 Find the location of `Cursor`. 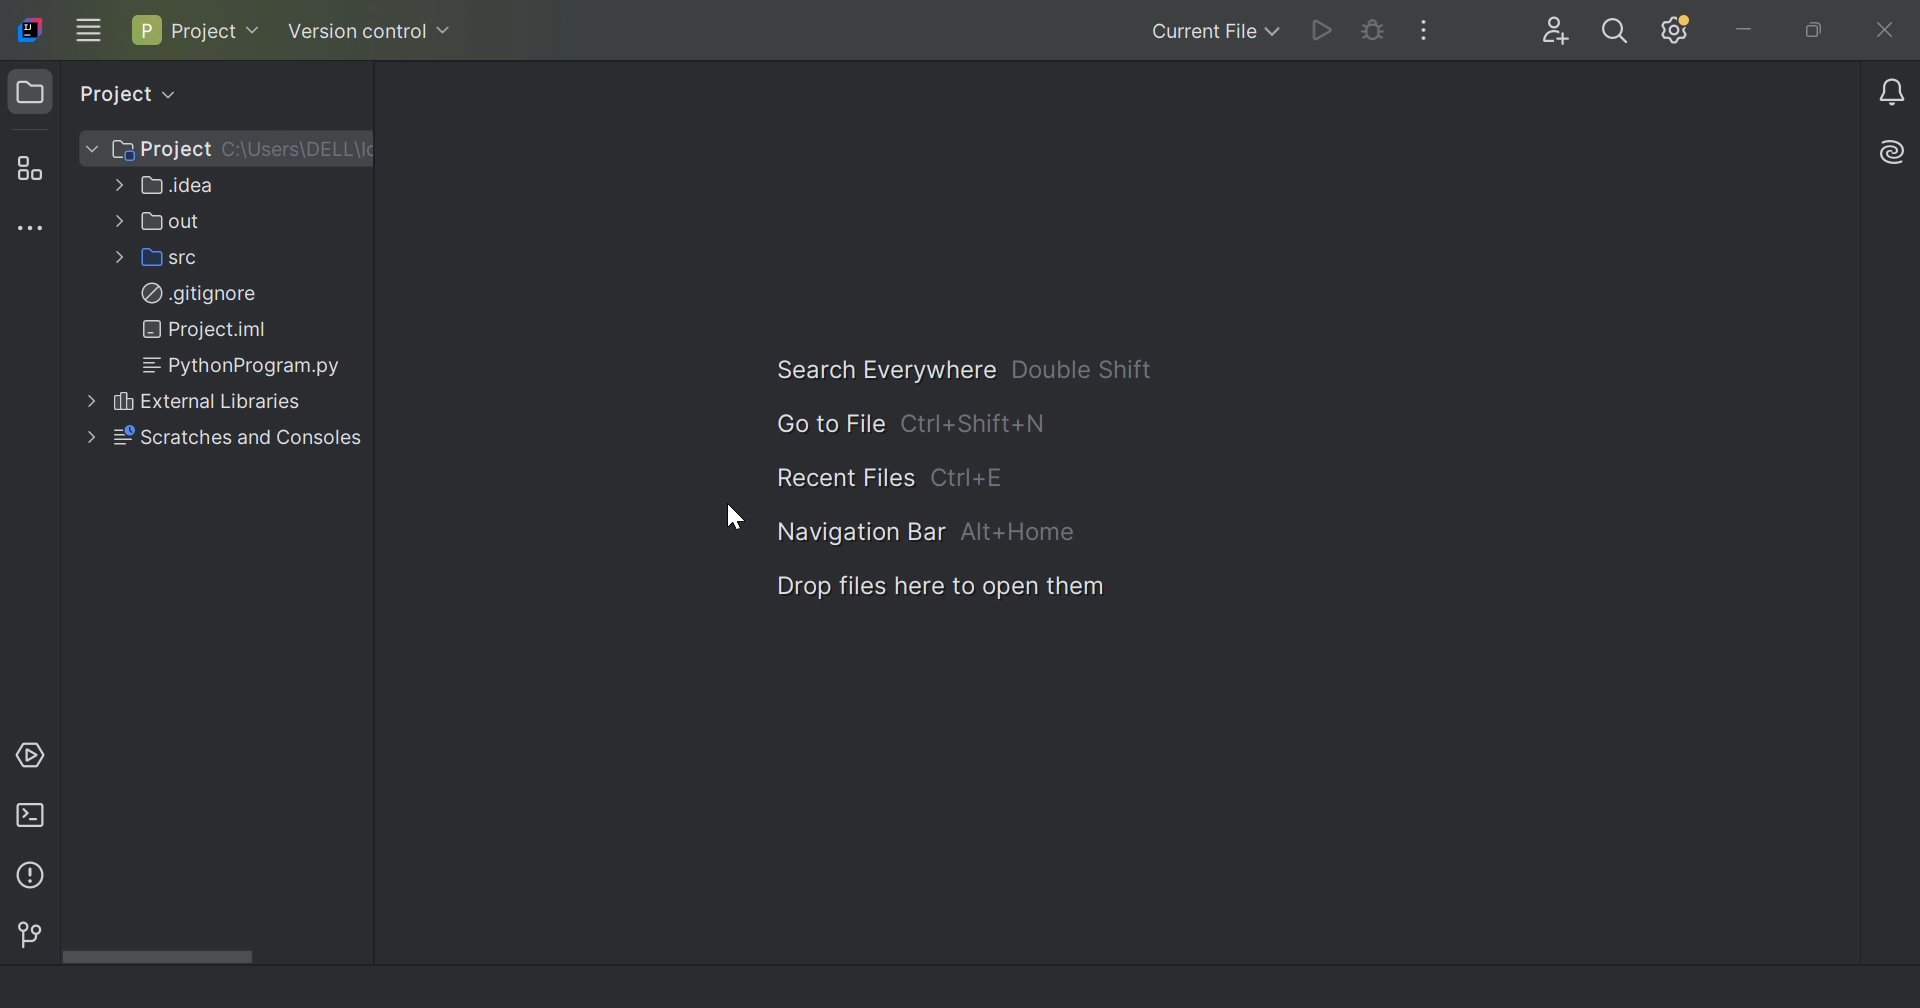

Cursor is located at coordinates (737, 517).